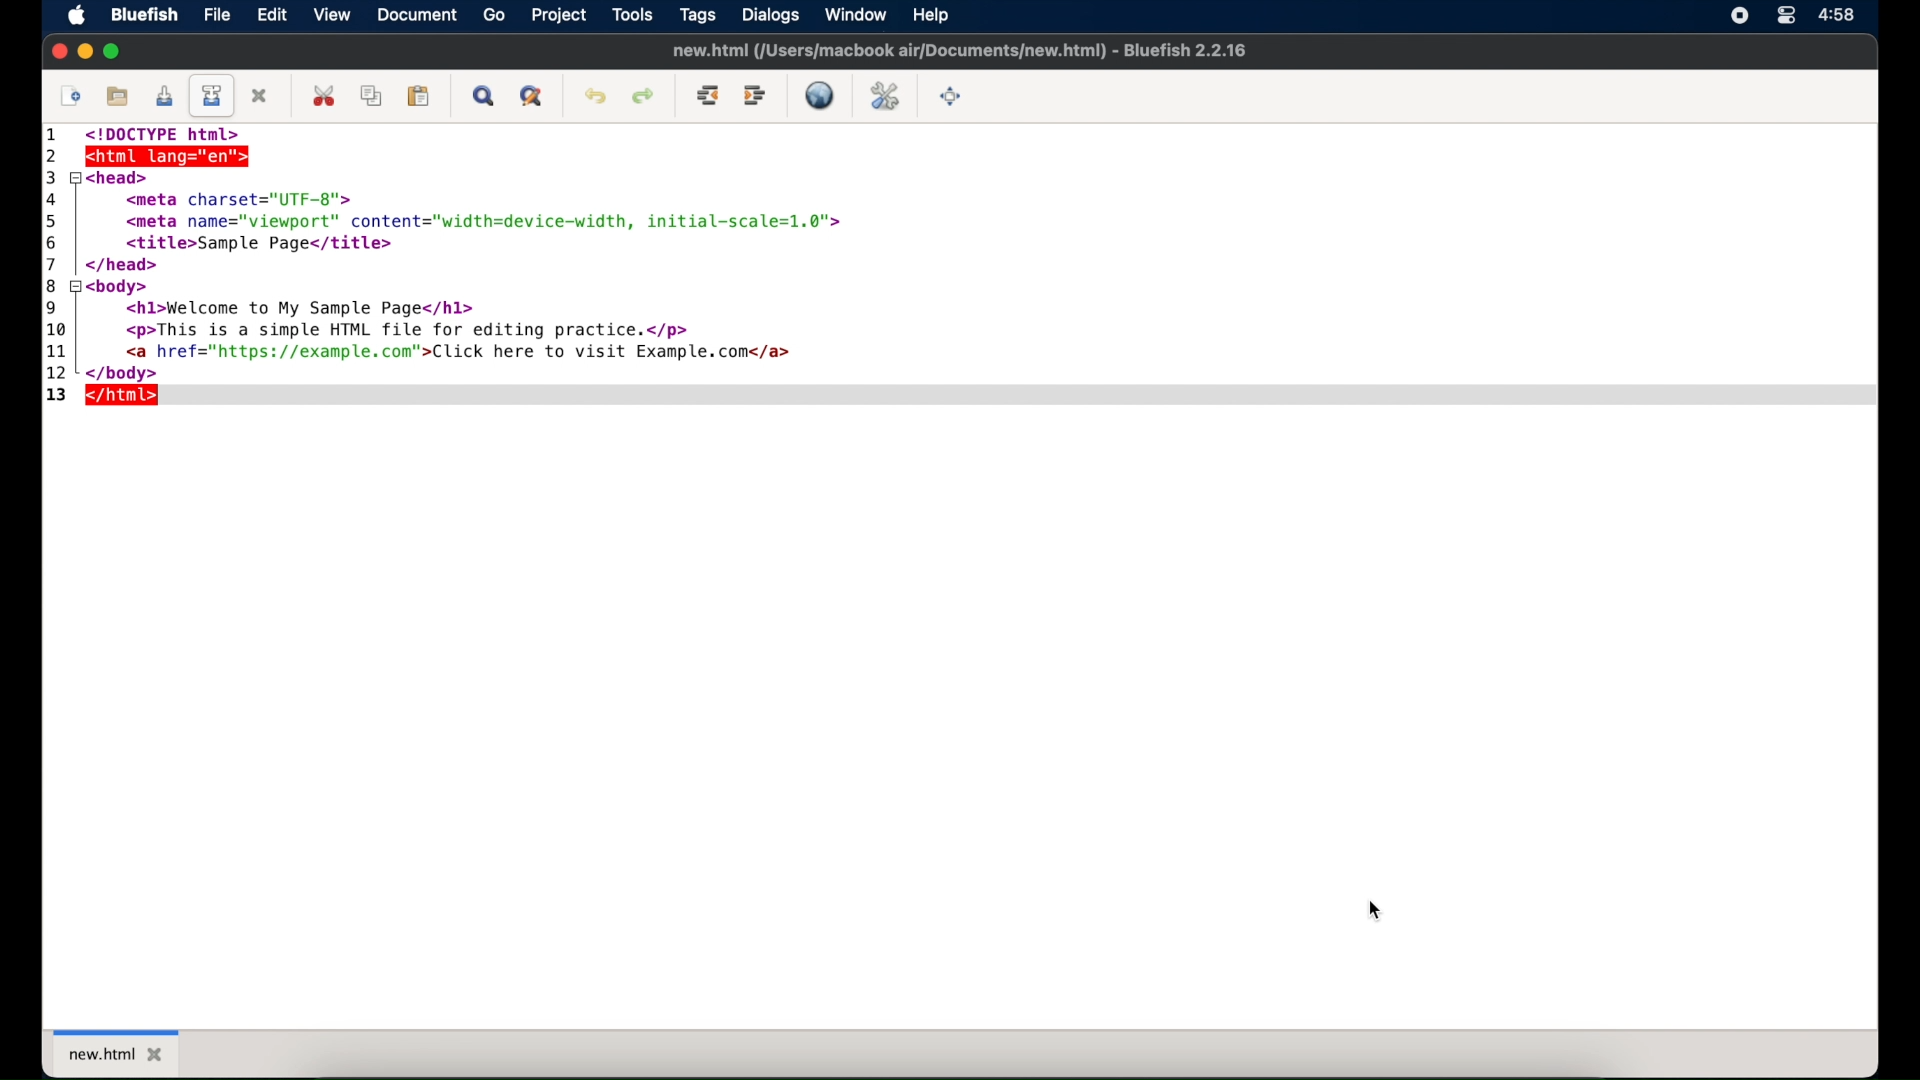  What do you see at coordinates (55, 220) in the screenshot?
I see `5` at bounding box center [55, 220].